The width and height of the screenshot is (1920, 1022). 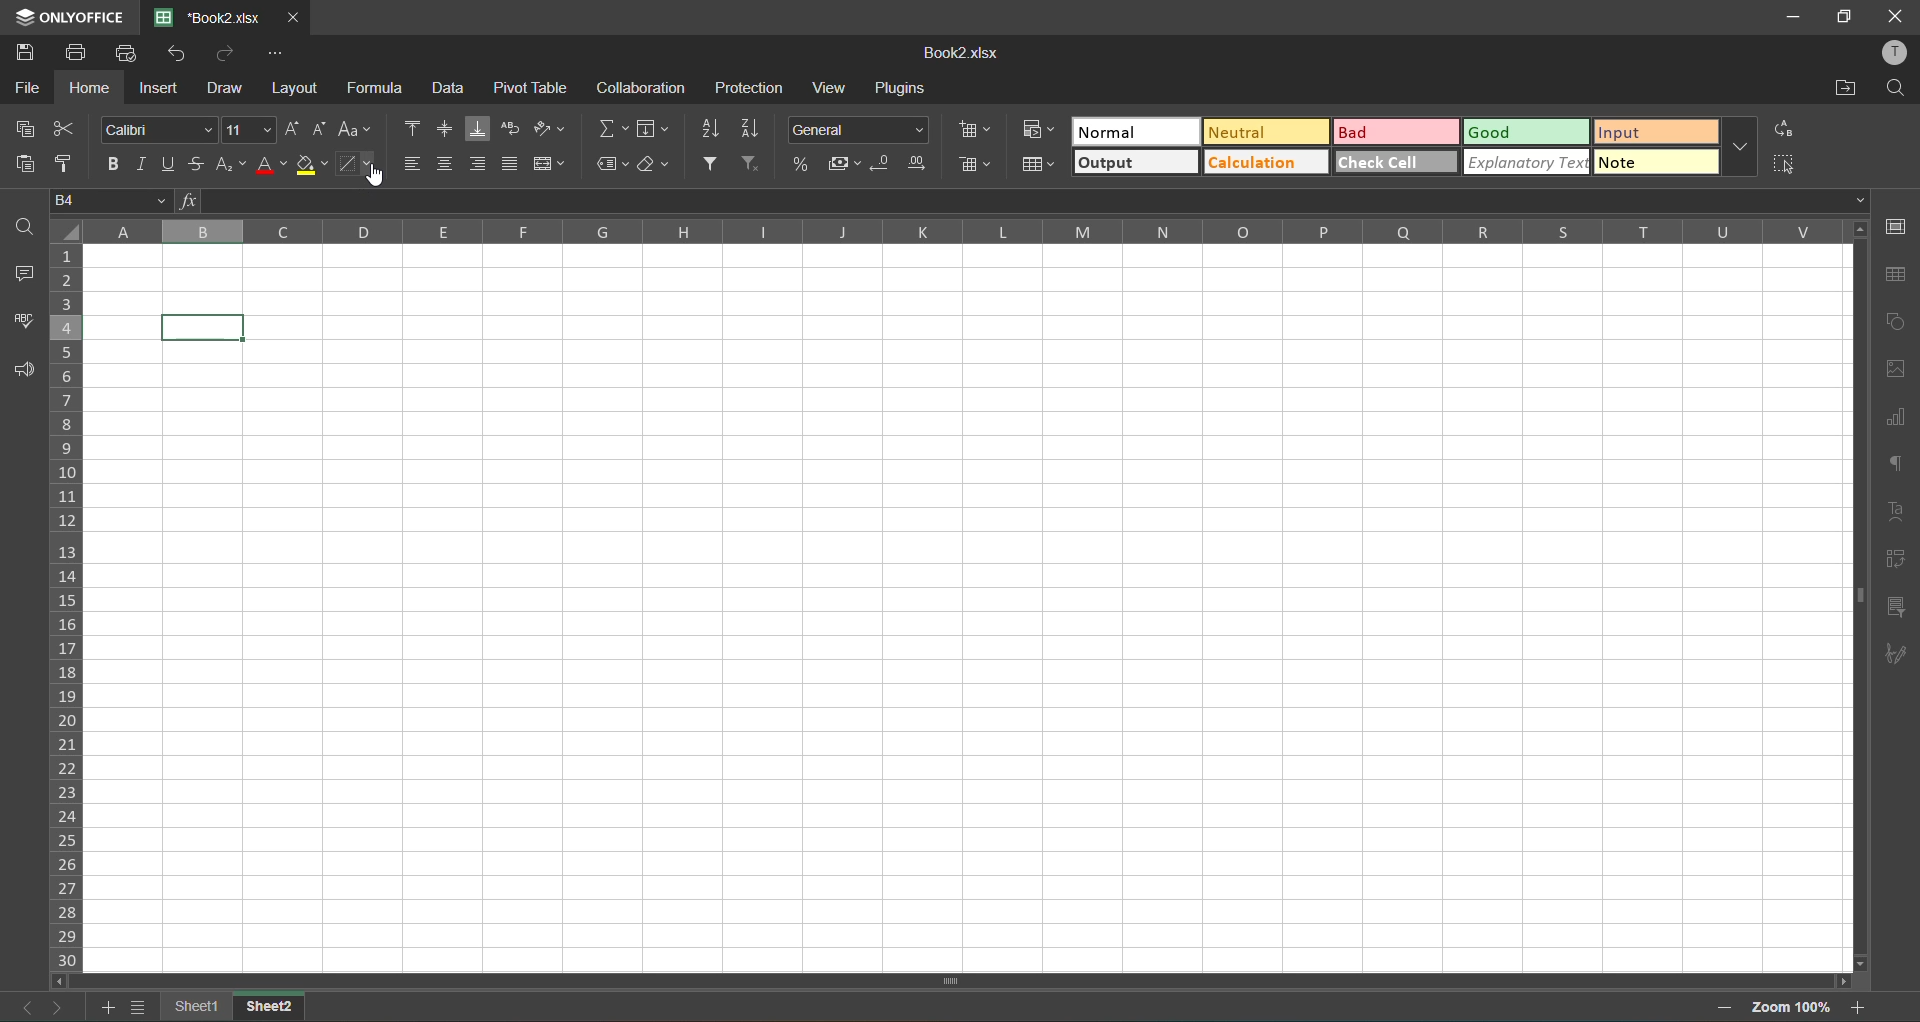 What do you see at coordinates (77, 55) in the screenshot?
I see `print` at bounding box center [77, 55].